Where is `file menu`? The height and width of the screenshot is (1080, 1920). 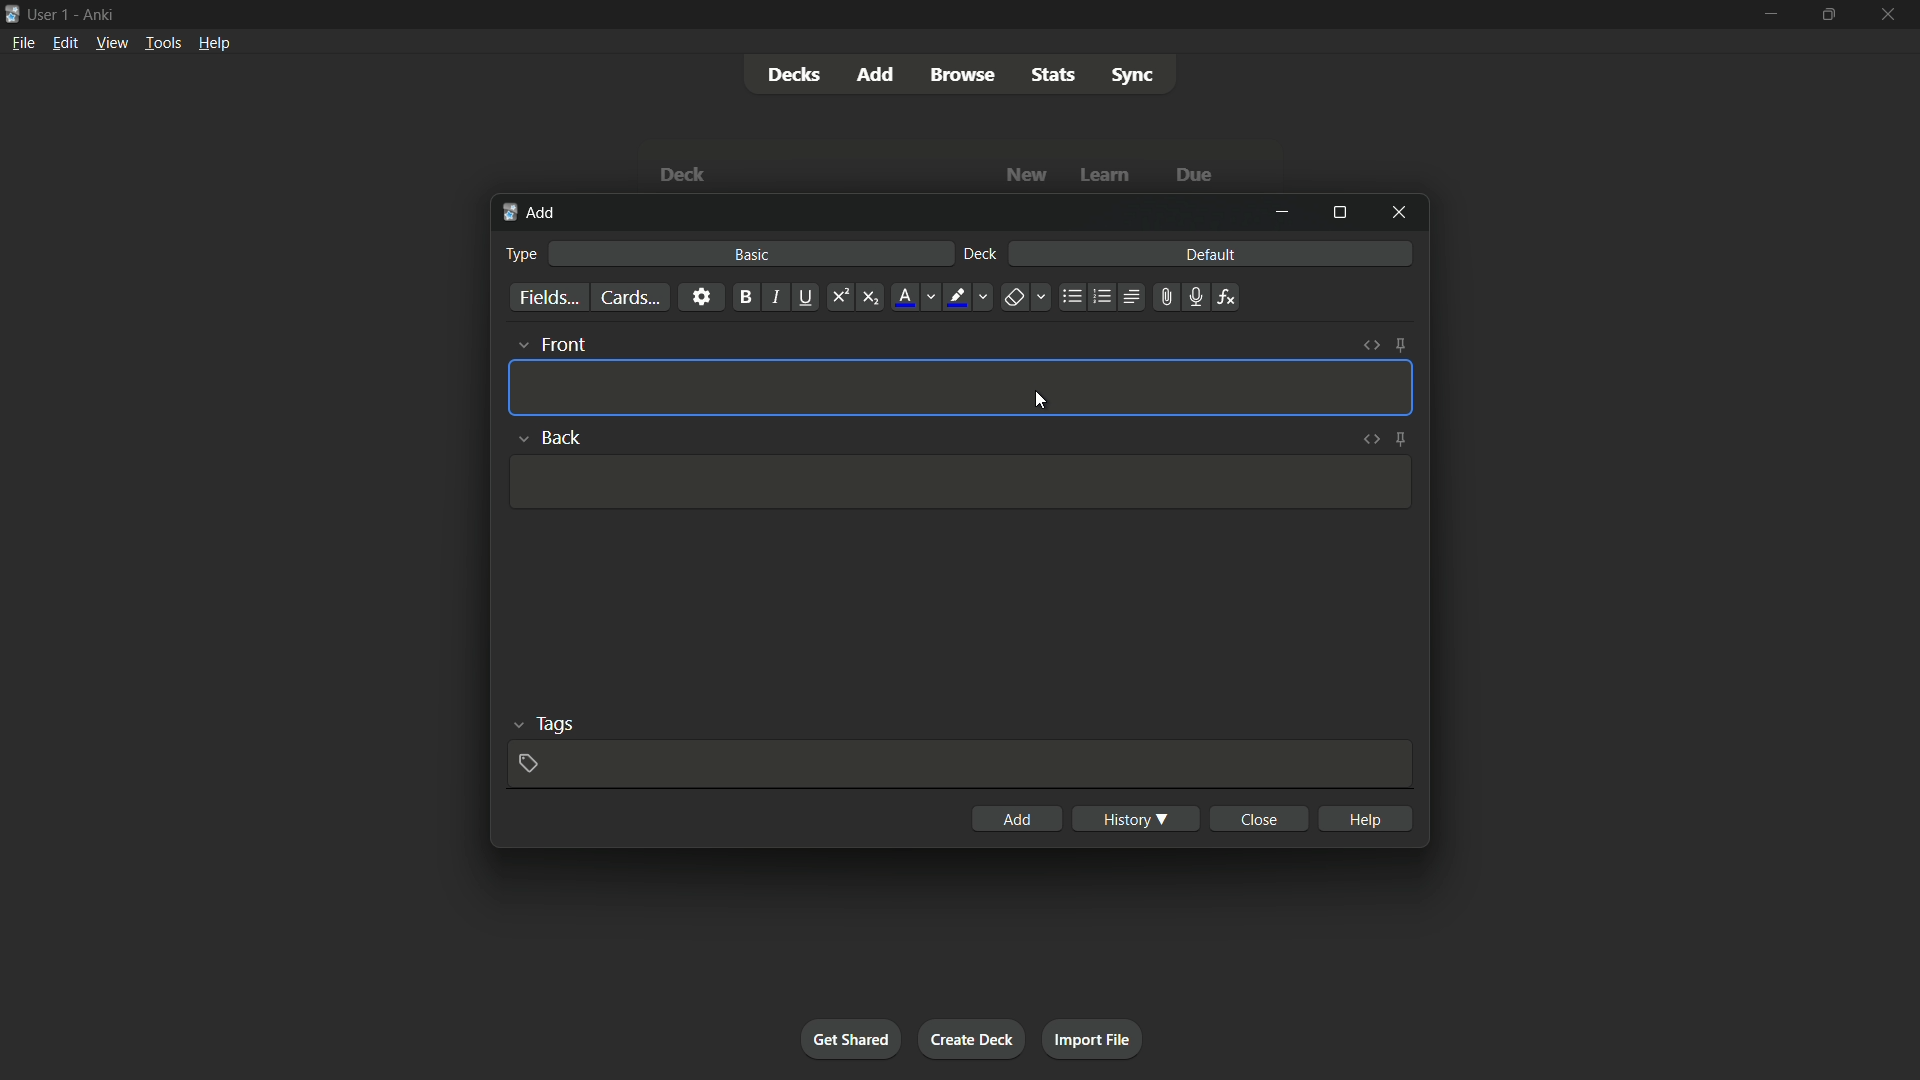
file menu is located at coordinates (25, 42).